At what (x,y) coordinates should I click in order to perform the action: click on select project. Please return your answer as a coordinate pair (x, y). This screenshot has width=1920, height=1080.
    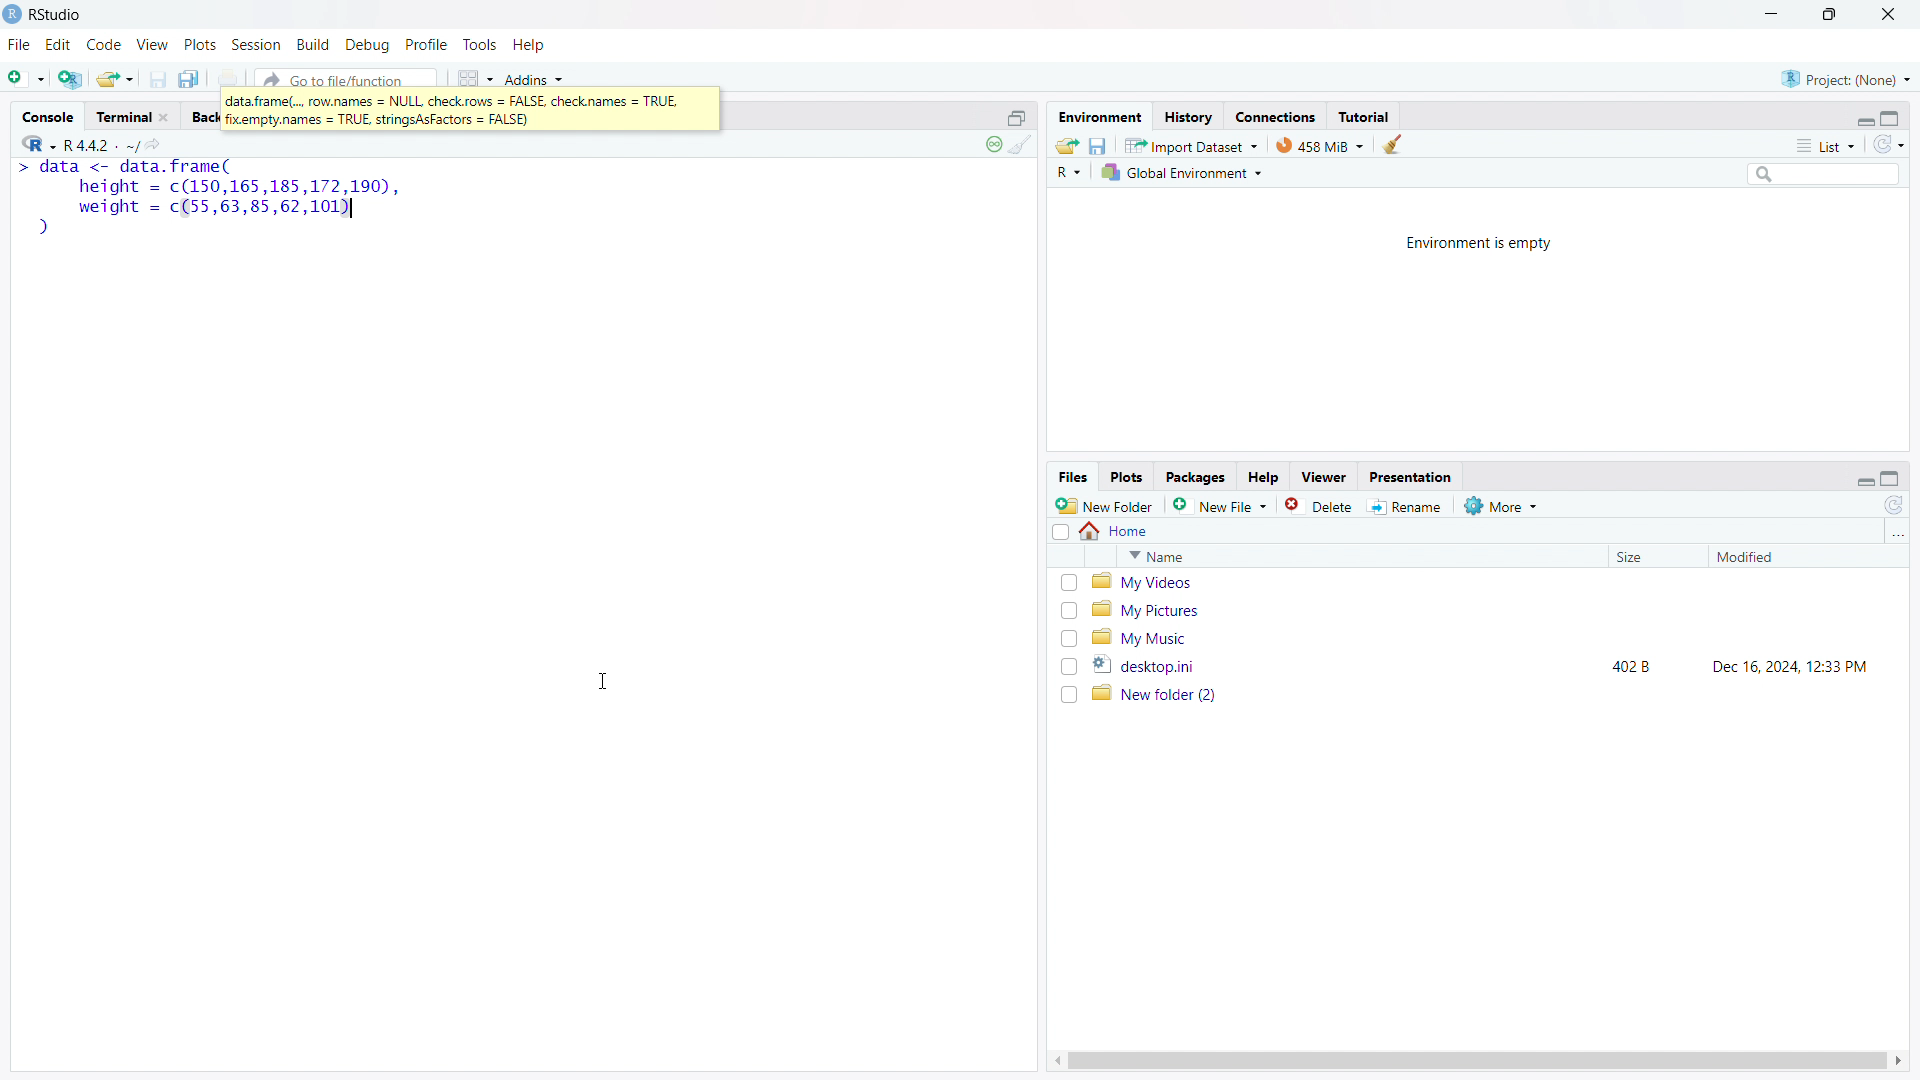
    Looking at the image, I should click on (1846, 79).